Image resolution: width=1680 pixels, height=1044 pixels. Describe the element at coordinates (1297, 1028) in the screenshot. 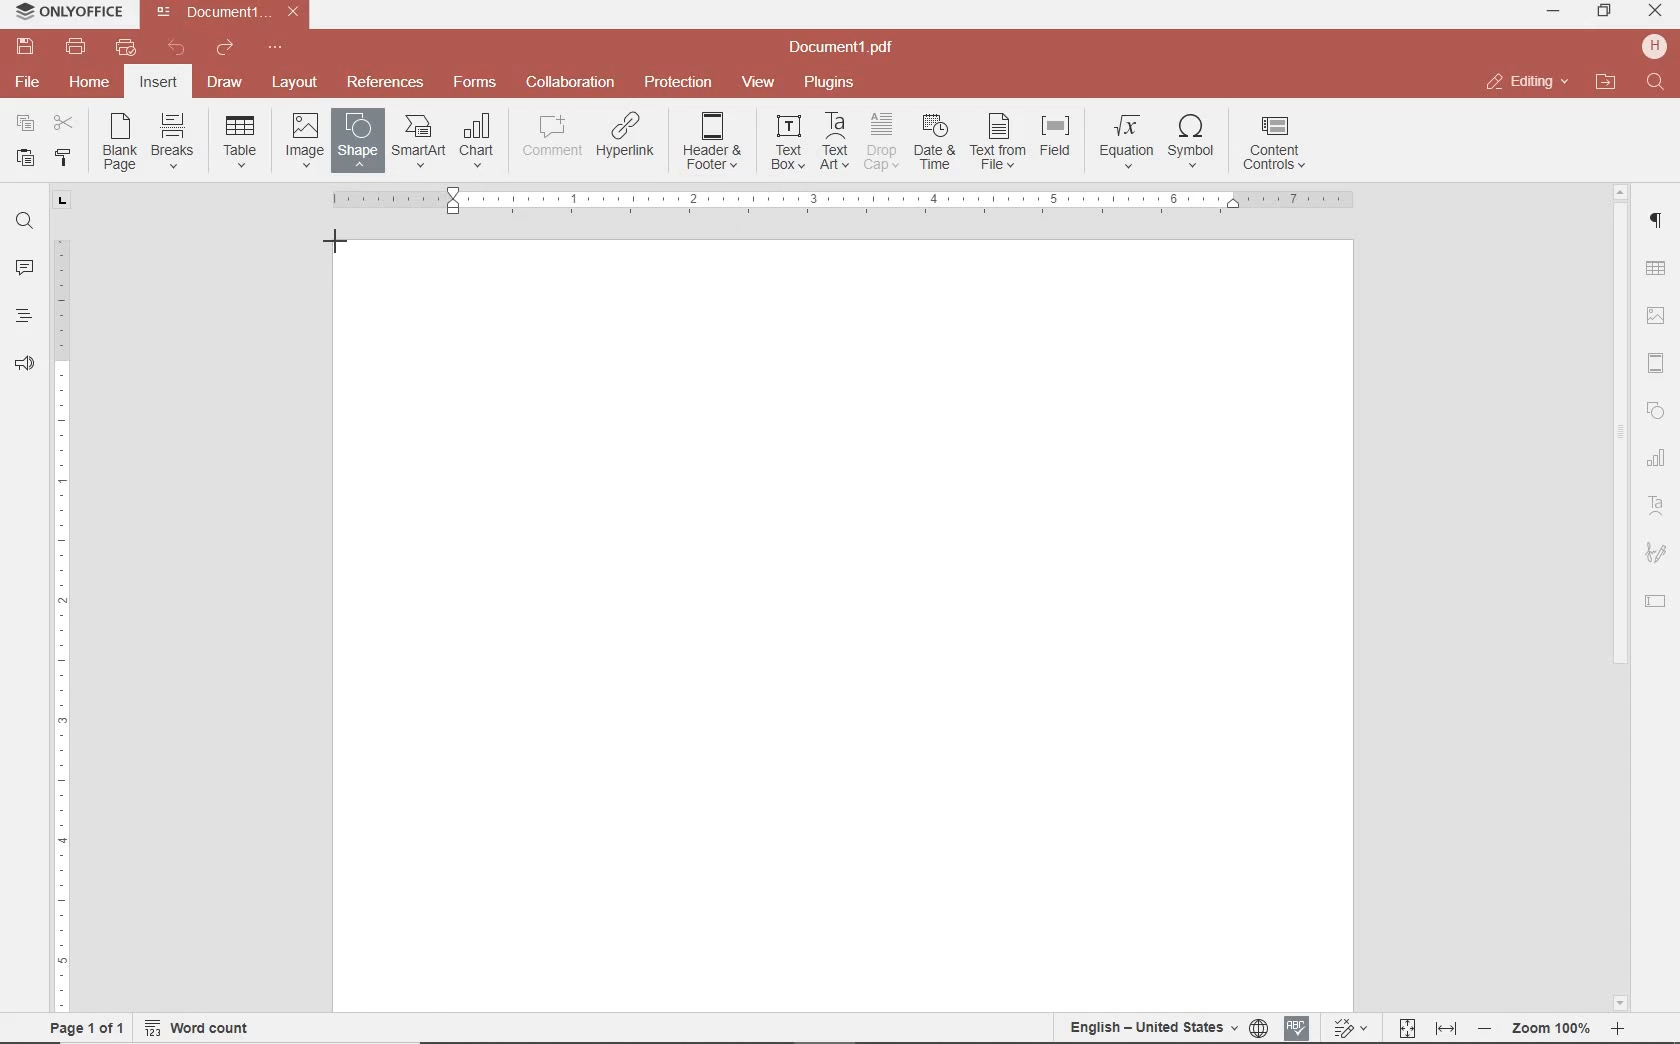

I see `spell checking` at that location.